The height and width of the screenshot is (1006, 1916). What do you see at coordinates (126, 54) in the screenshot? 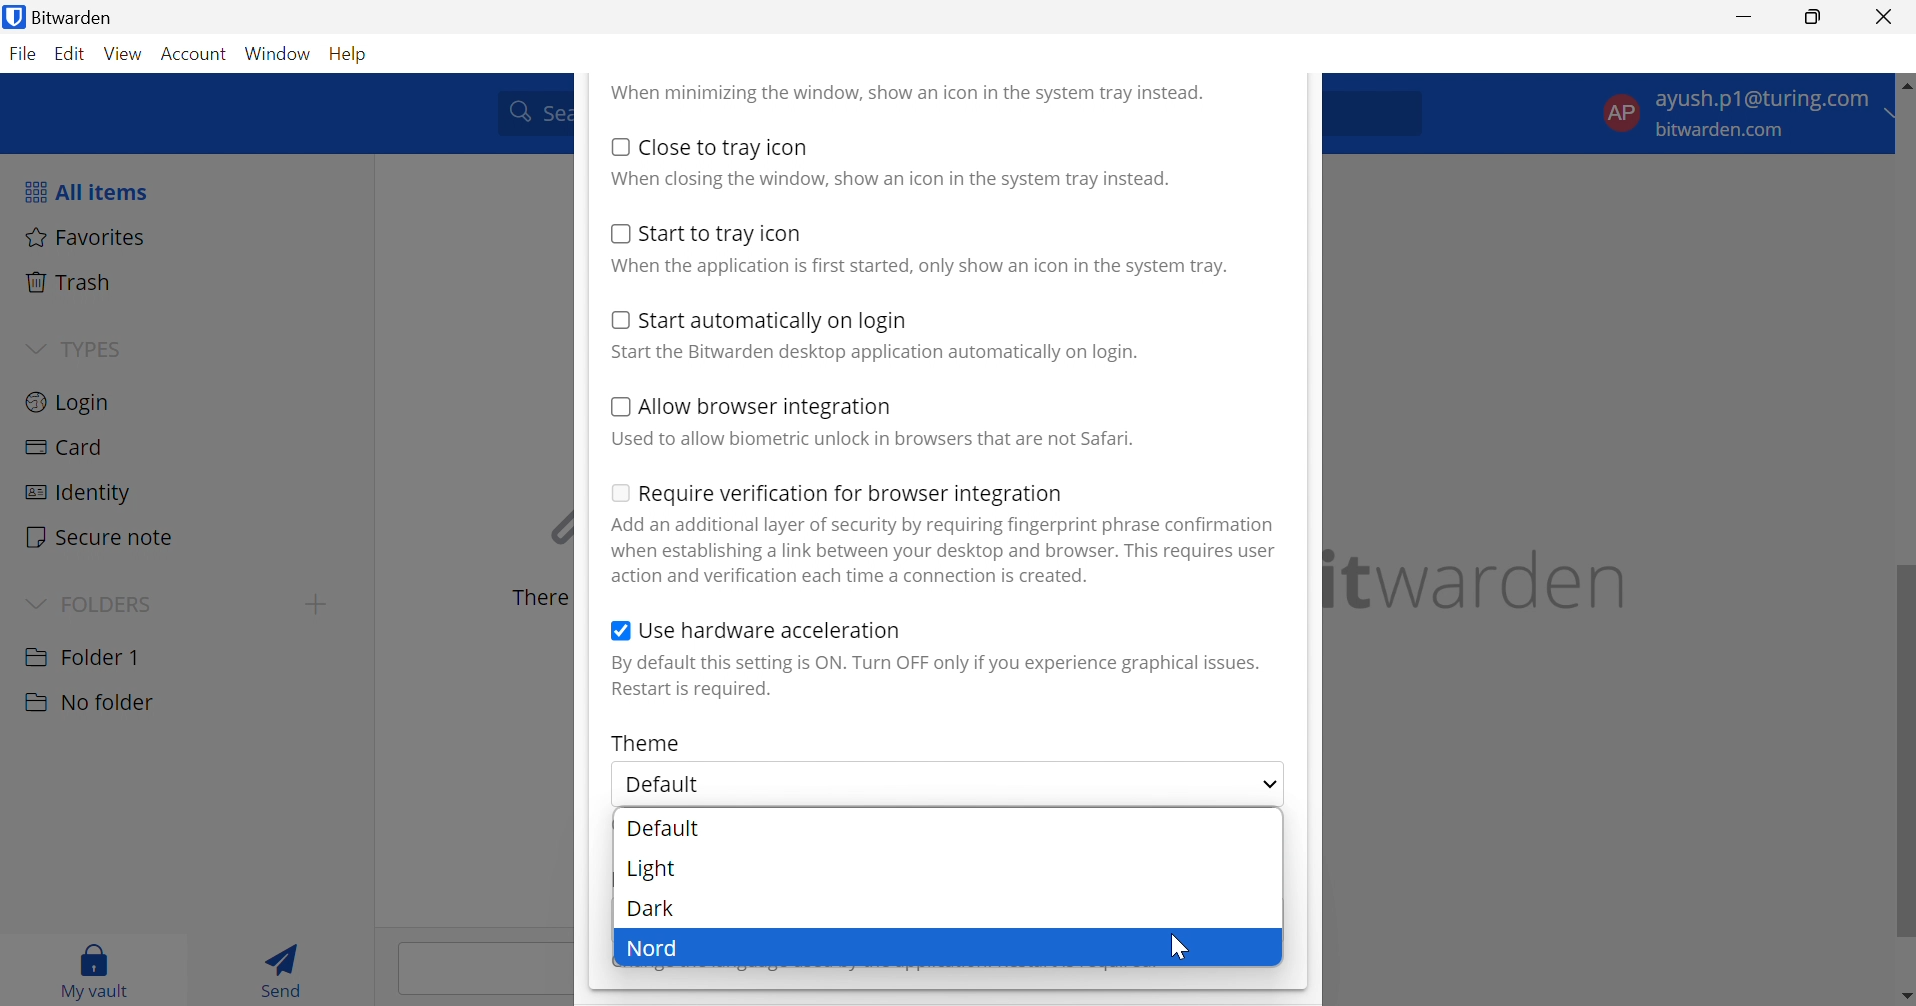
I see `View` at bounding box center [126, 54].